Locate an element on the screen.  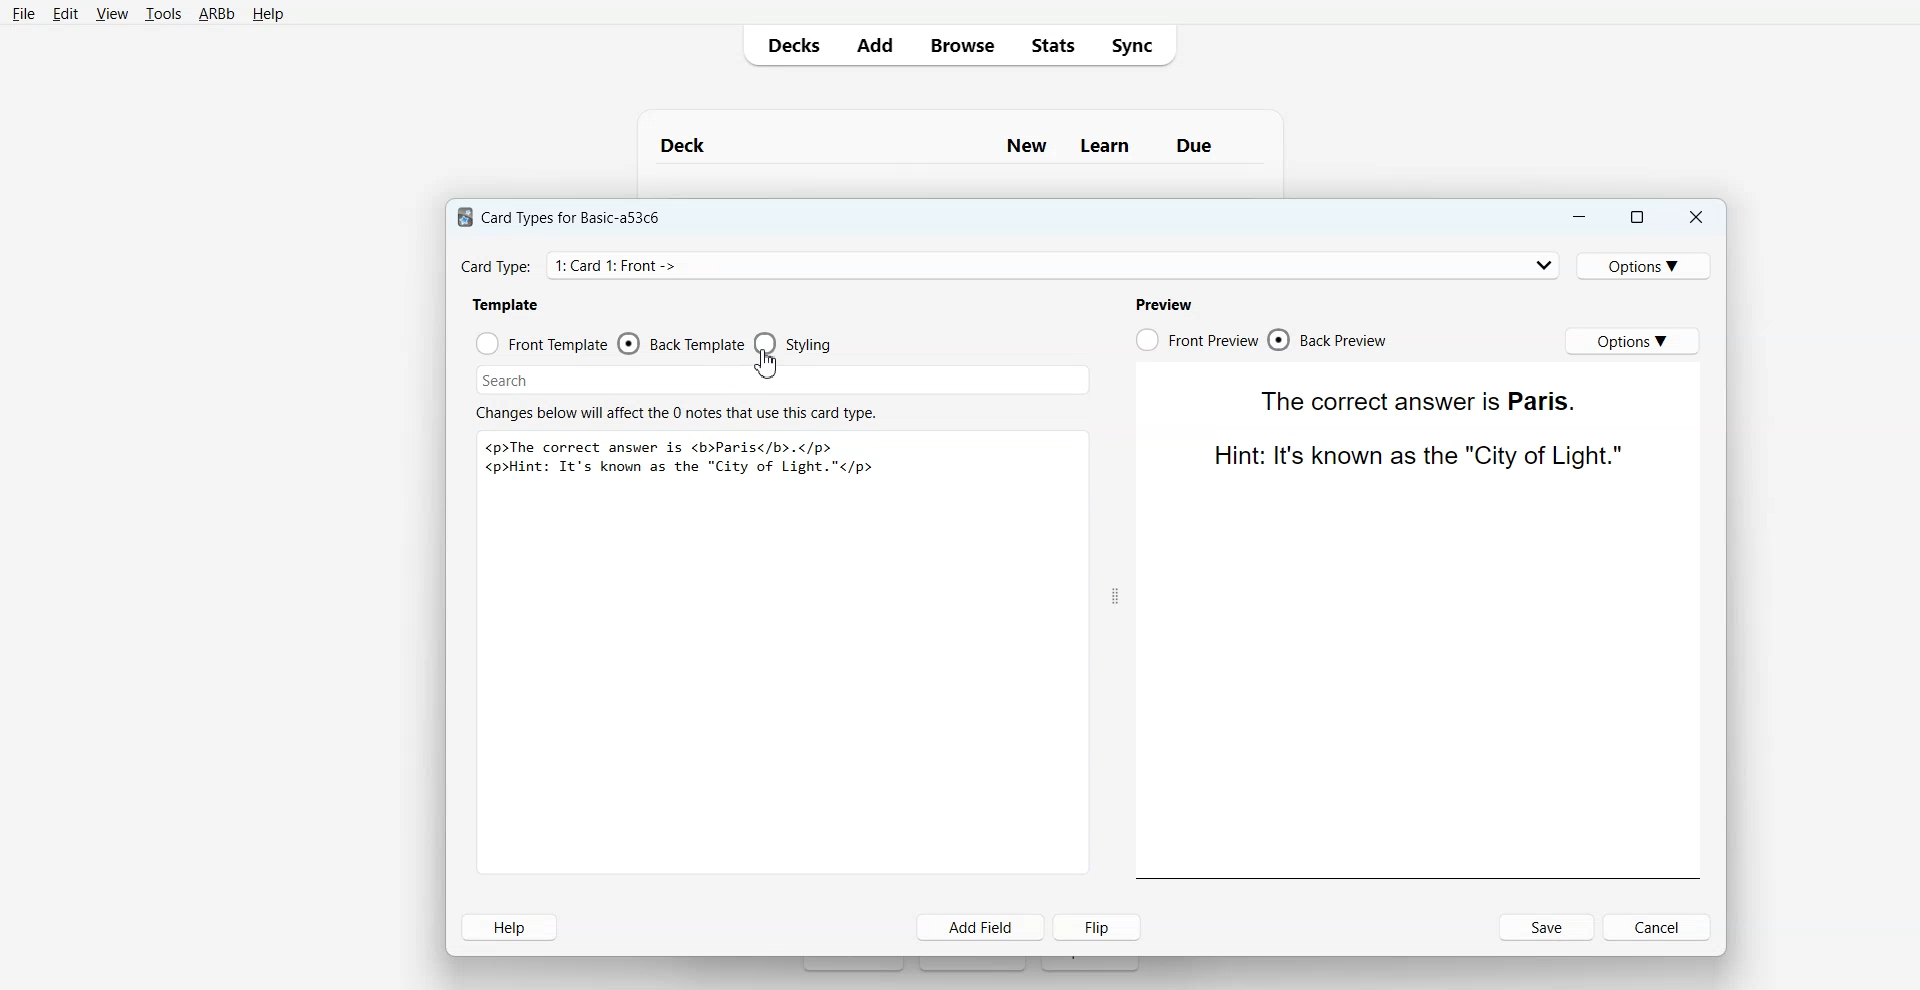
Back Template is located at coordinates (681, 344).